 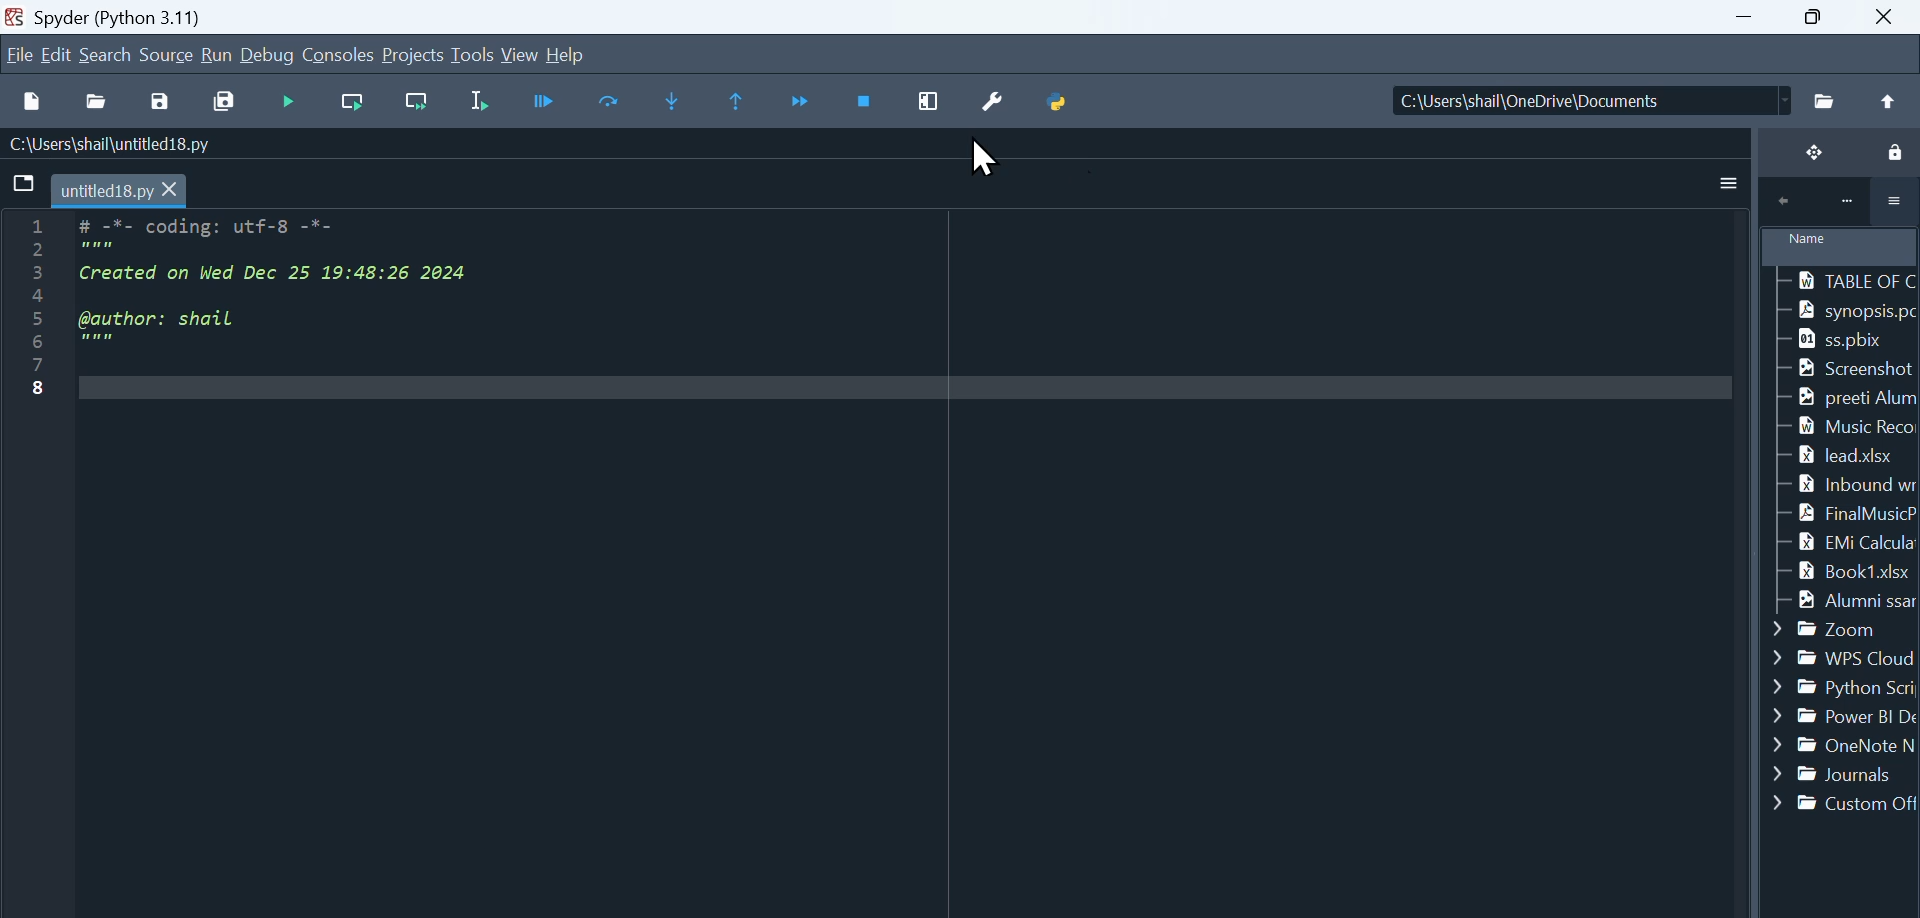 What do you see at coordinates (217, 56) in the screenshot?
I see `` at bounding box center [217, 56].